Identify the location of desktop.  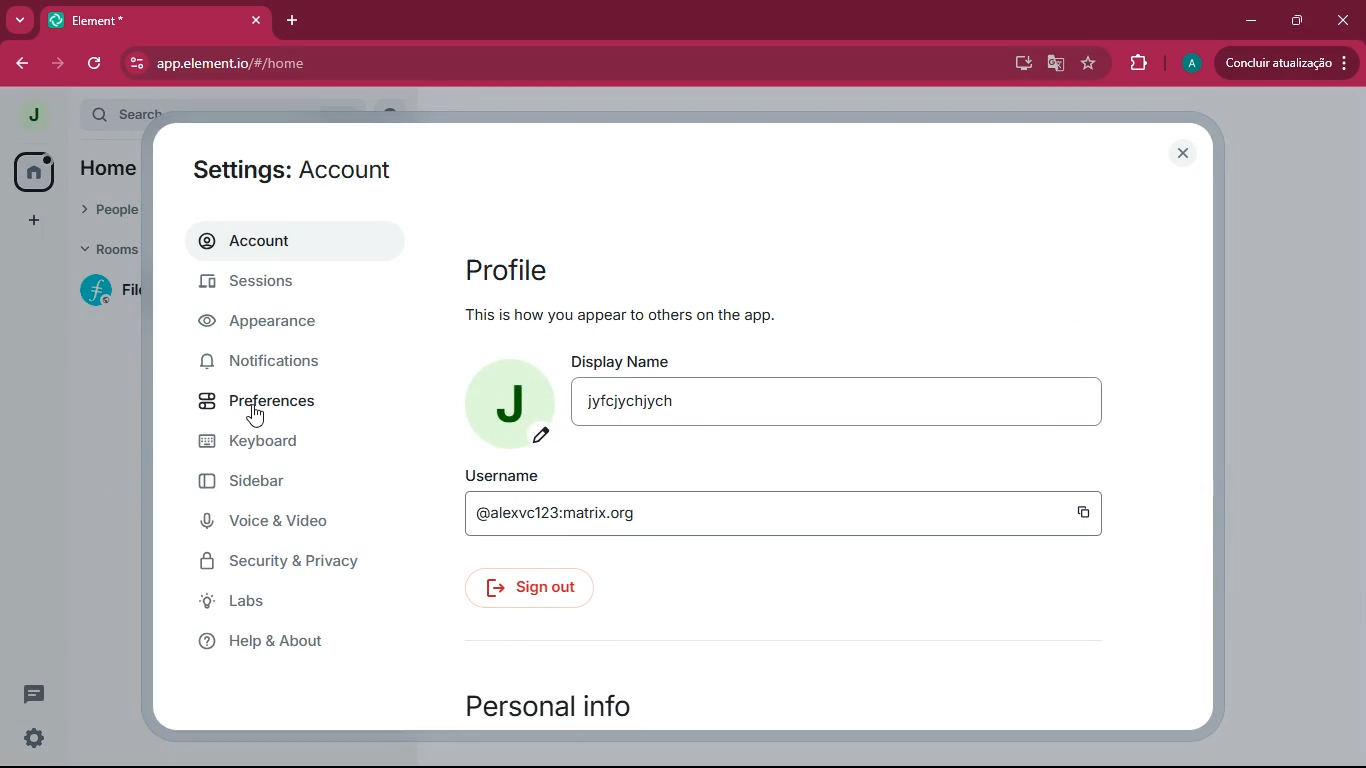
(1019, 63).